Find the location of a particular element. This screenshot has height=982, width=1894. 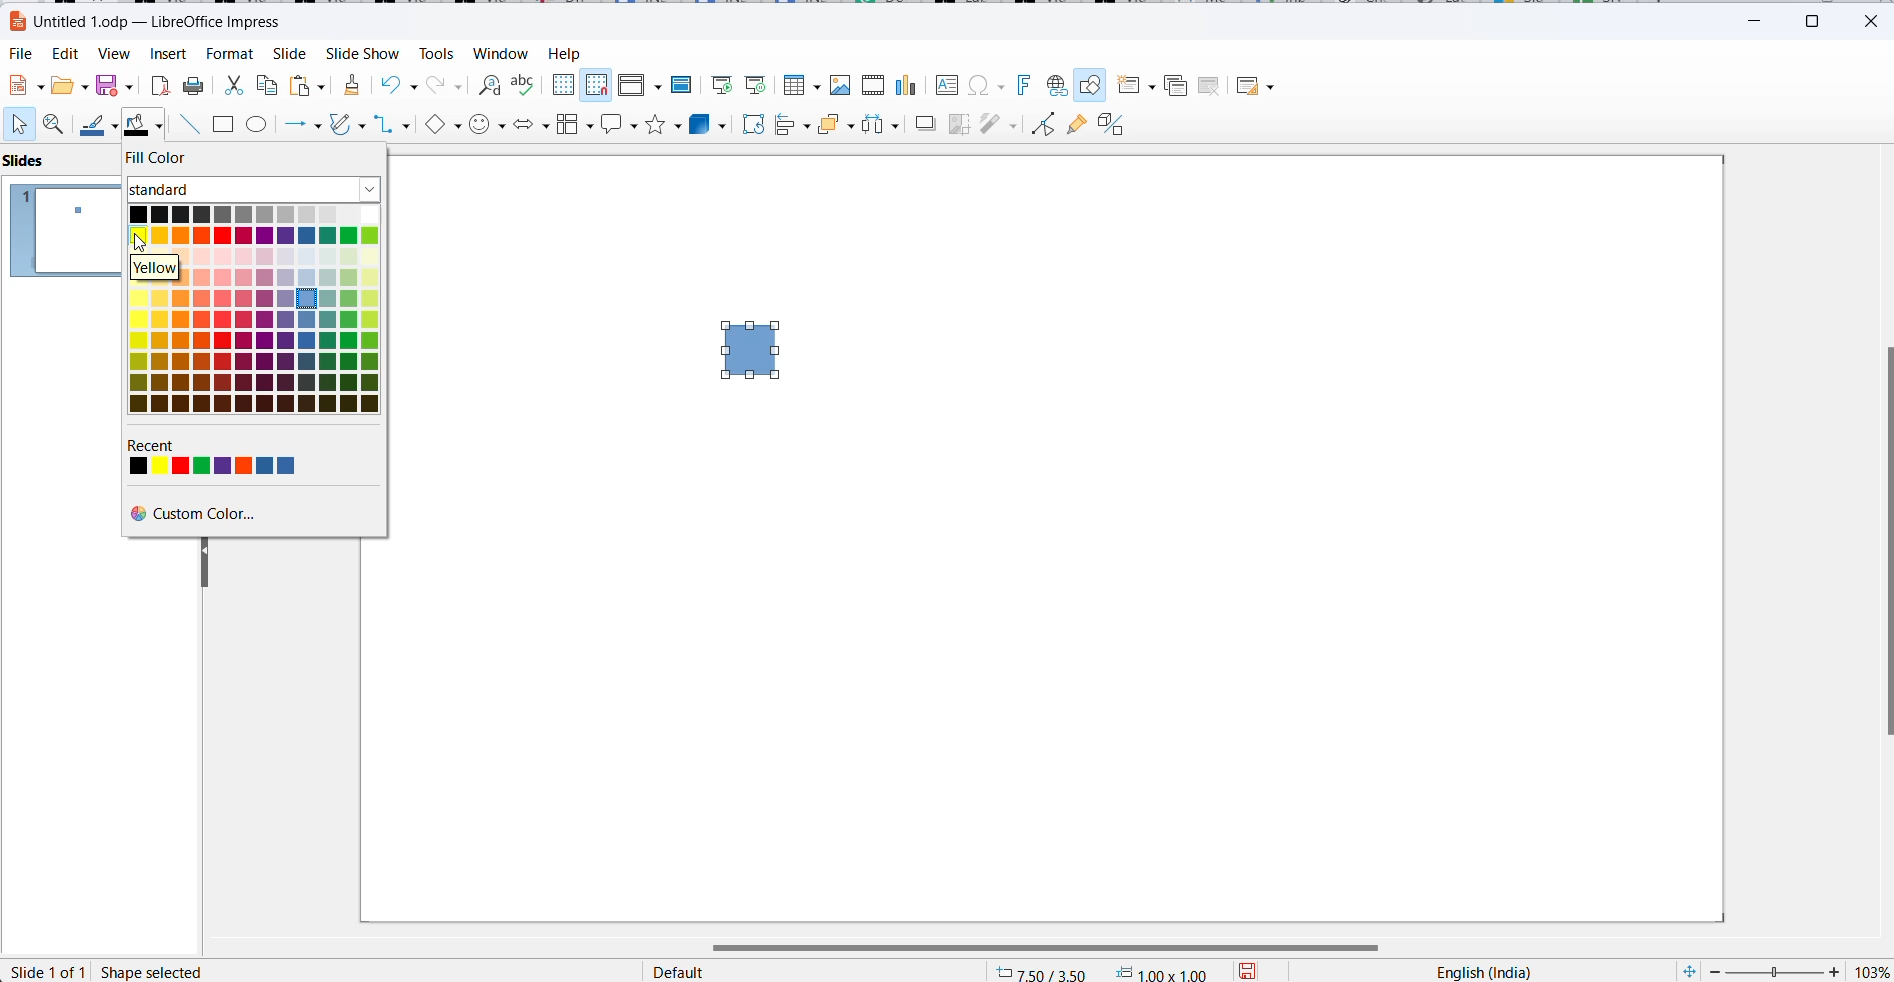

fill color is located at coordinates (139, 125).